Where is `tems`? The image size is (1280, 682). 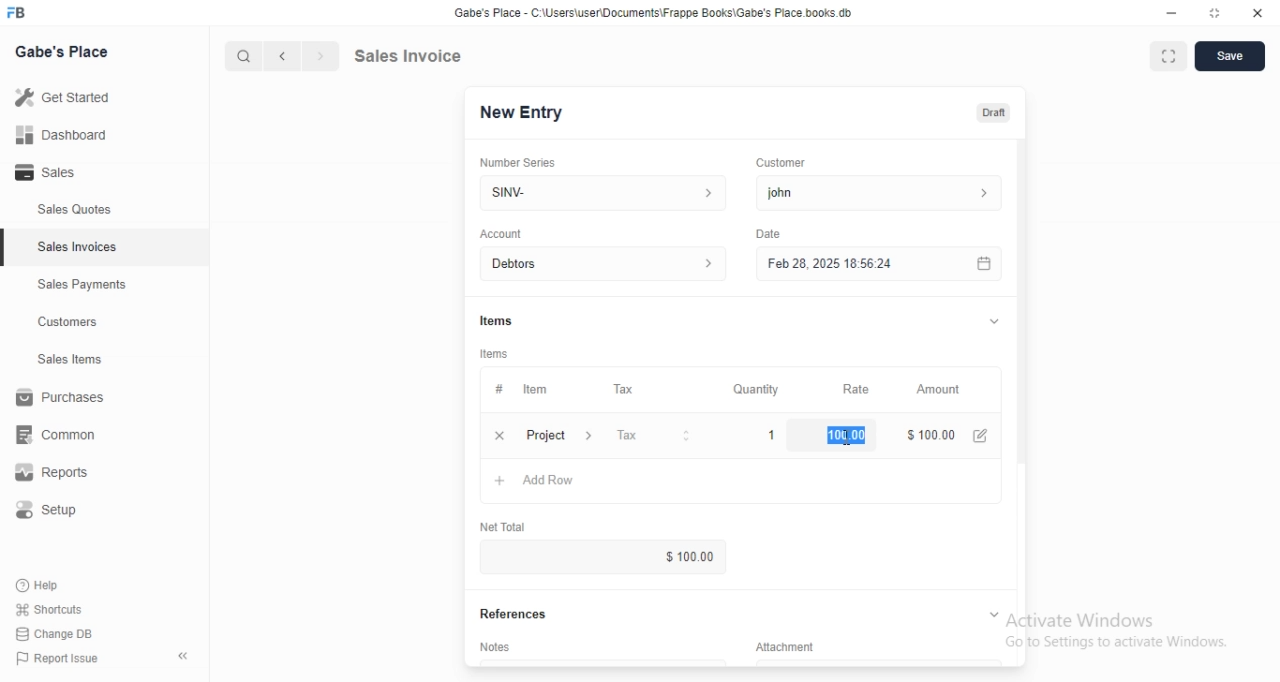
tems is located at coordinates (497, 354).